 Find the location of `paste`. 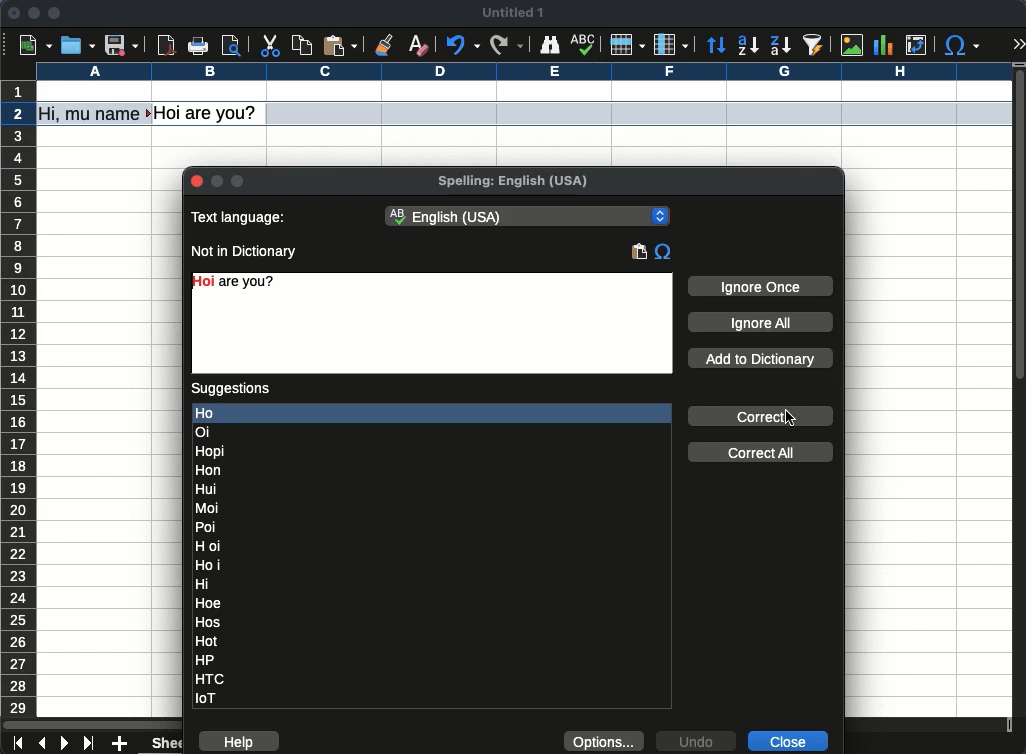

paste is located at coordinates (342, 44).